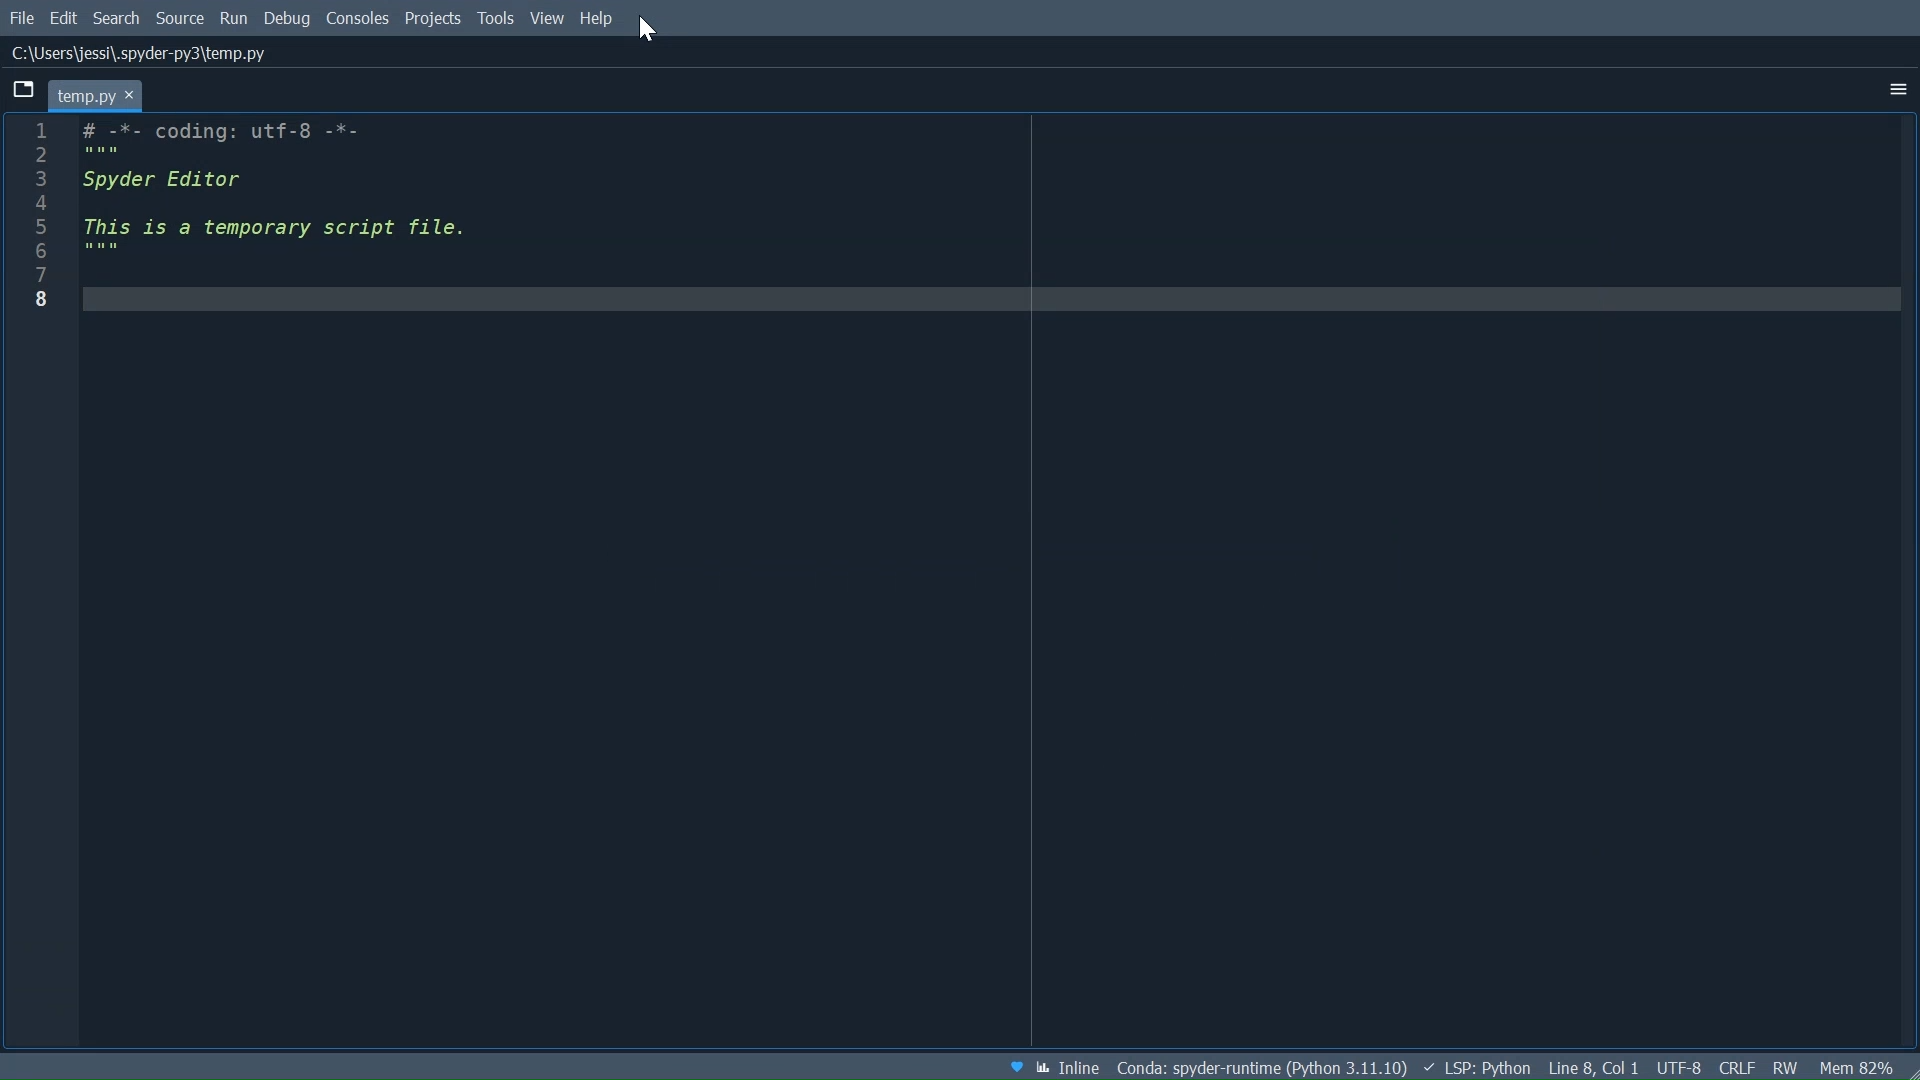 The image size is (1920, 1080). I want to click on , so click(36, 580).